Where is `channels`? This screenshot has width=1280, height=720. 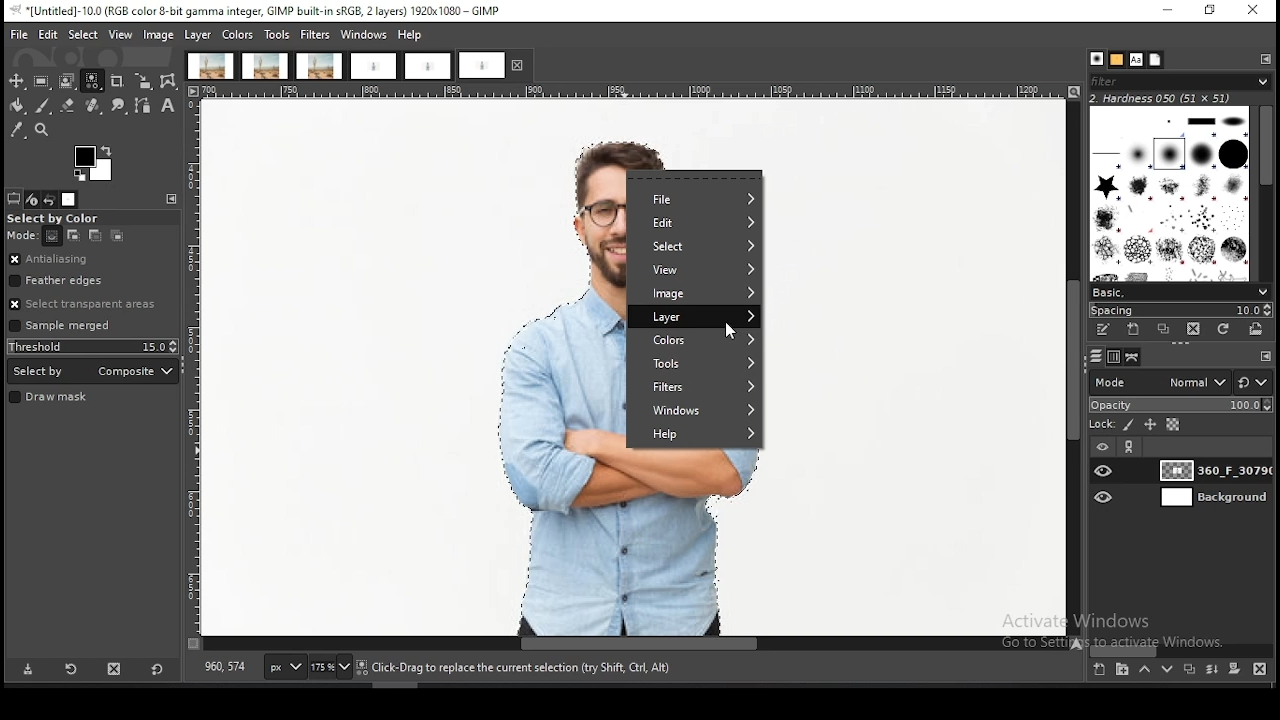 channels is located at coordinates (1116, 357).